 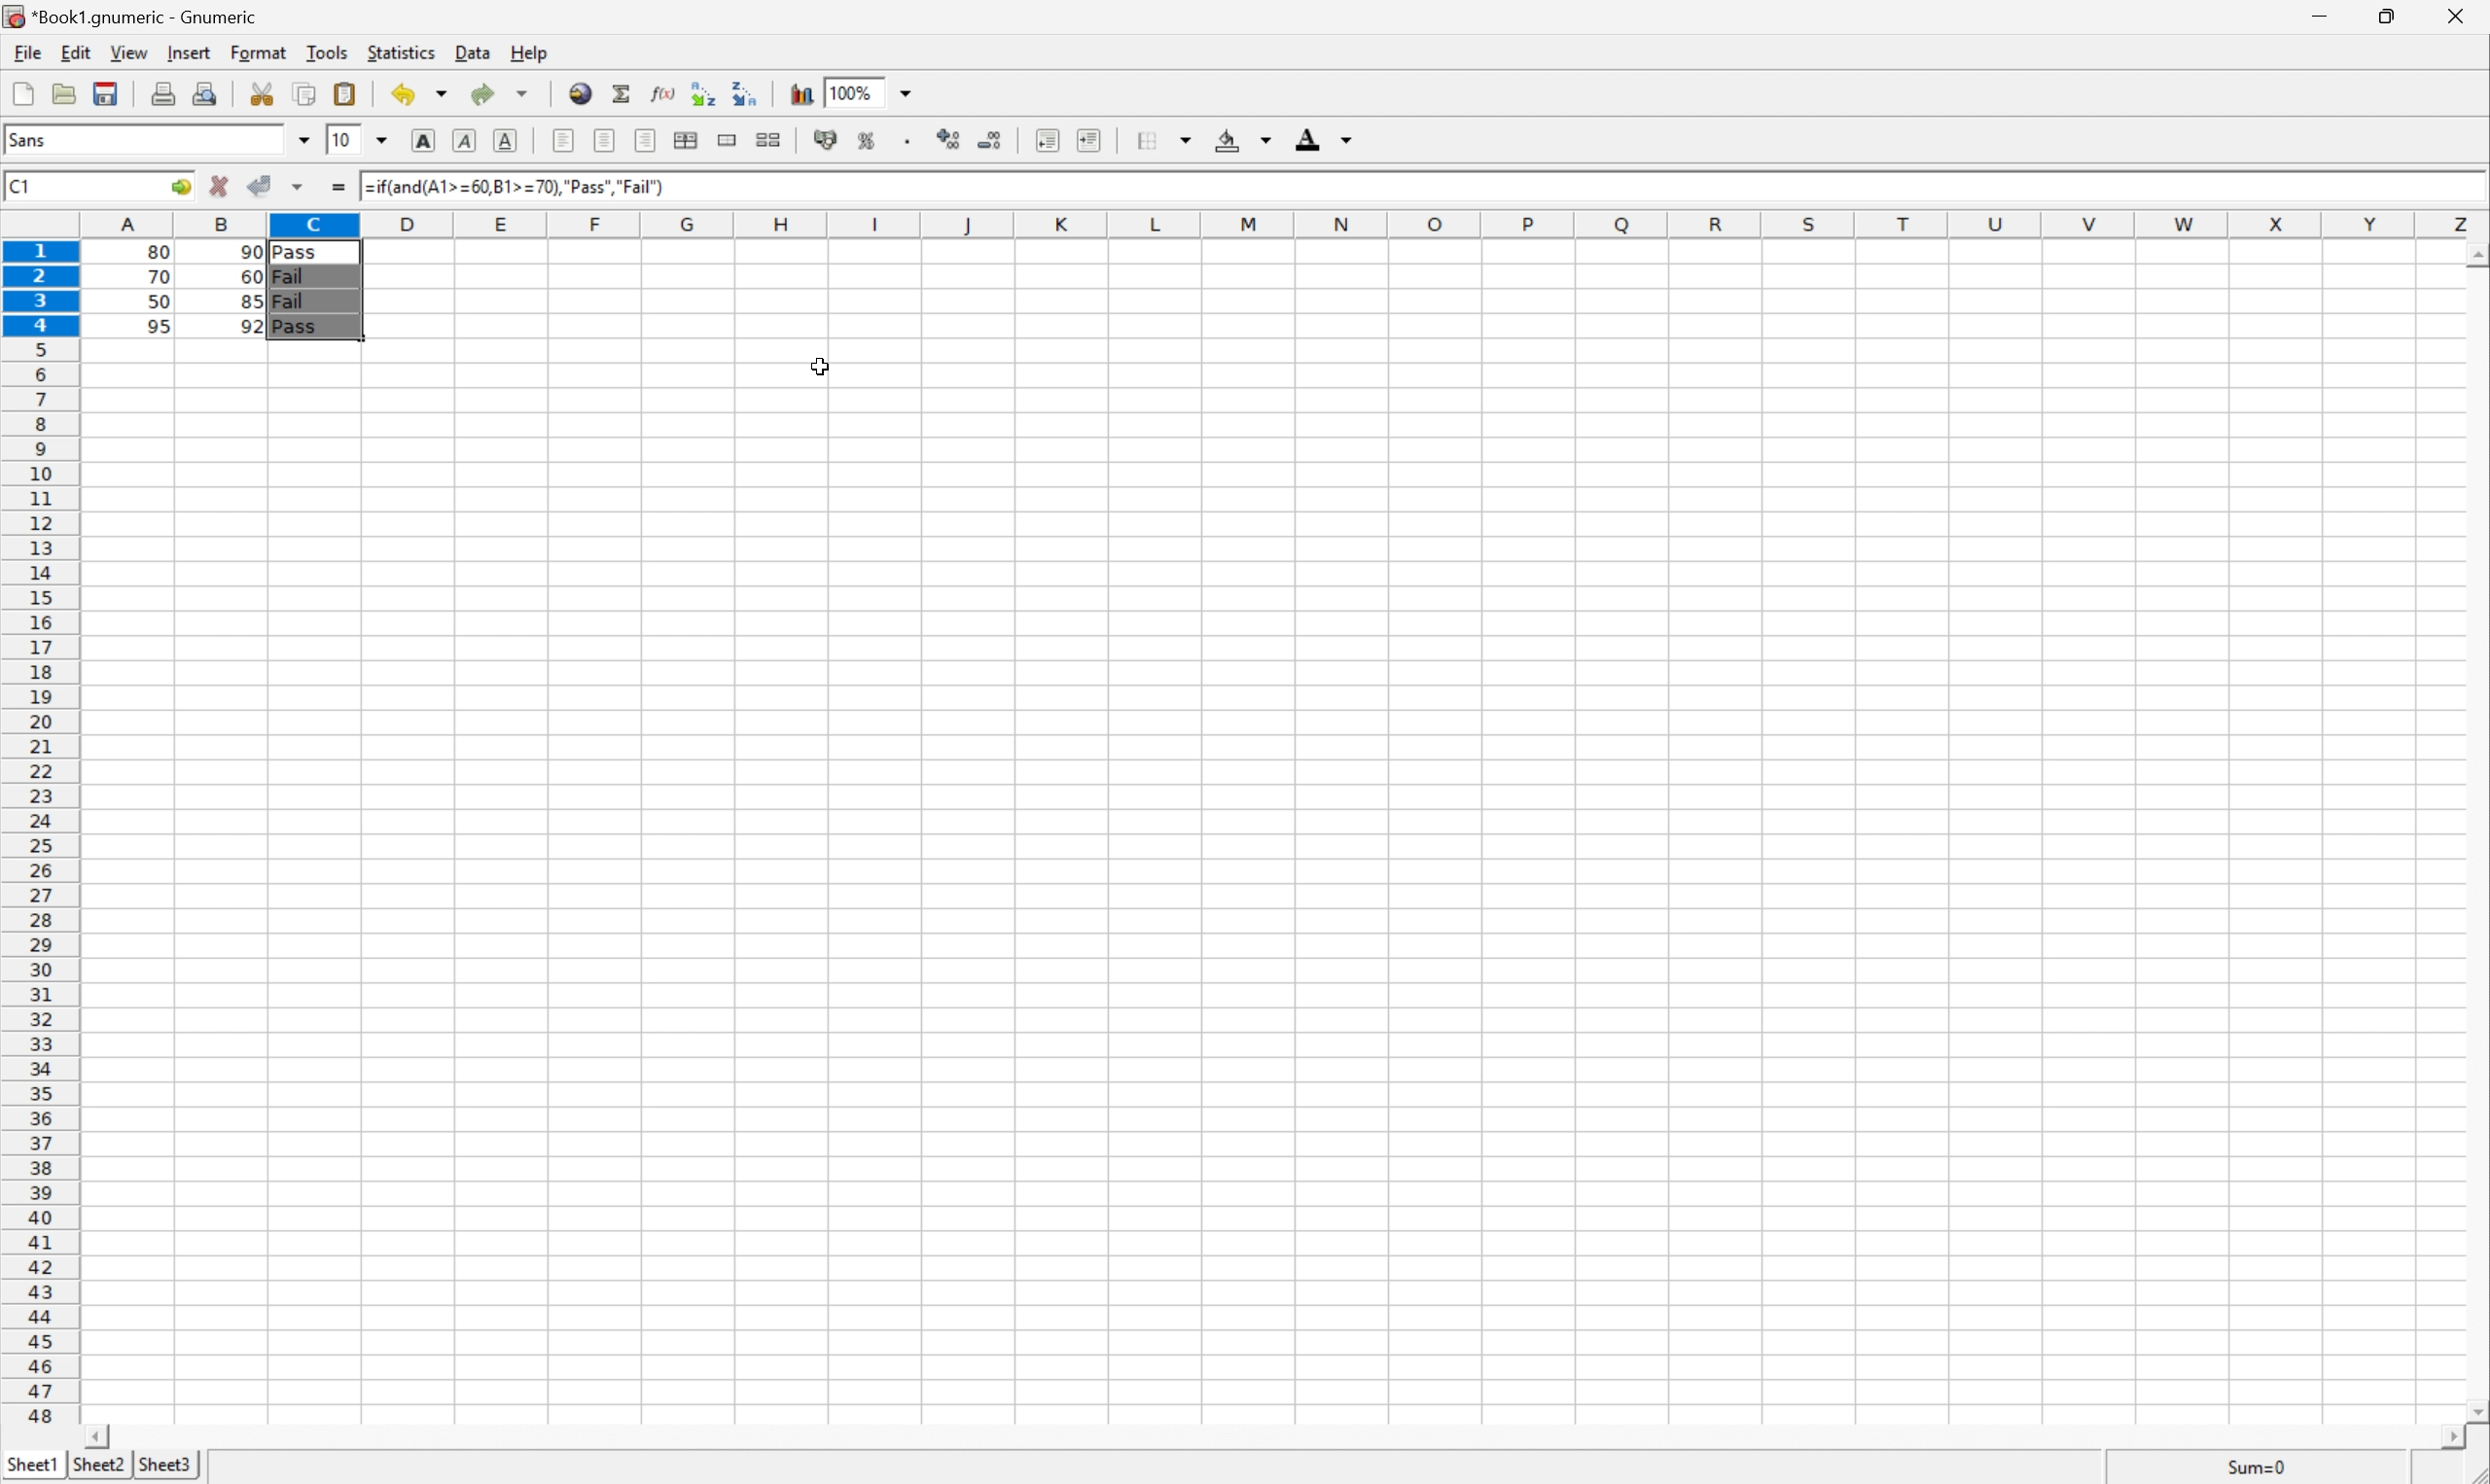 What do you see at coordinates (508, 140) in the screenshot?
I see `Underline` at bounding box center [508, 140].